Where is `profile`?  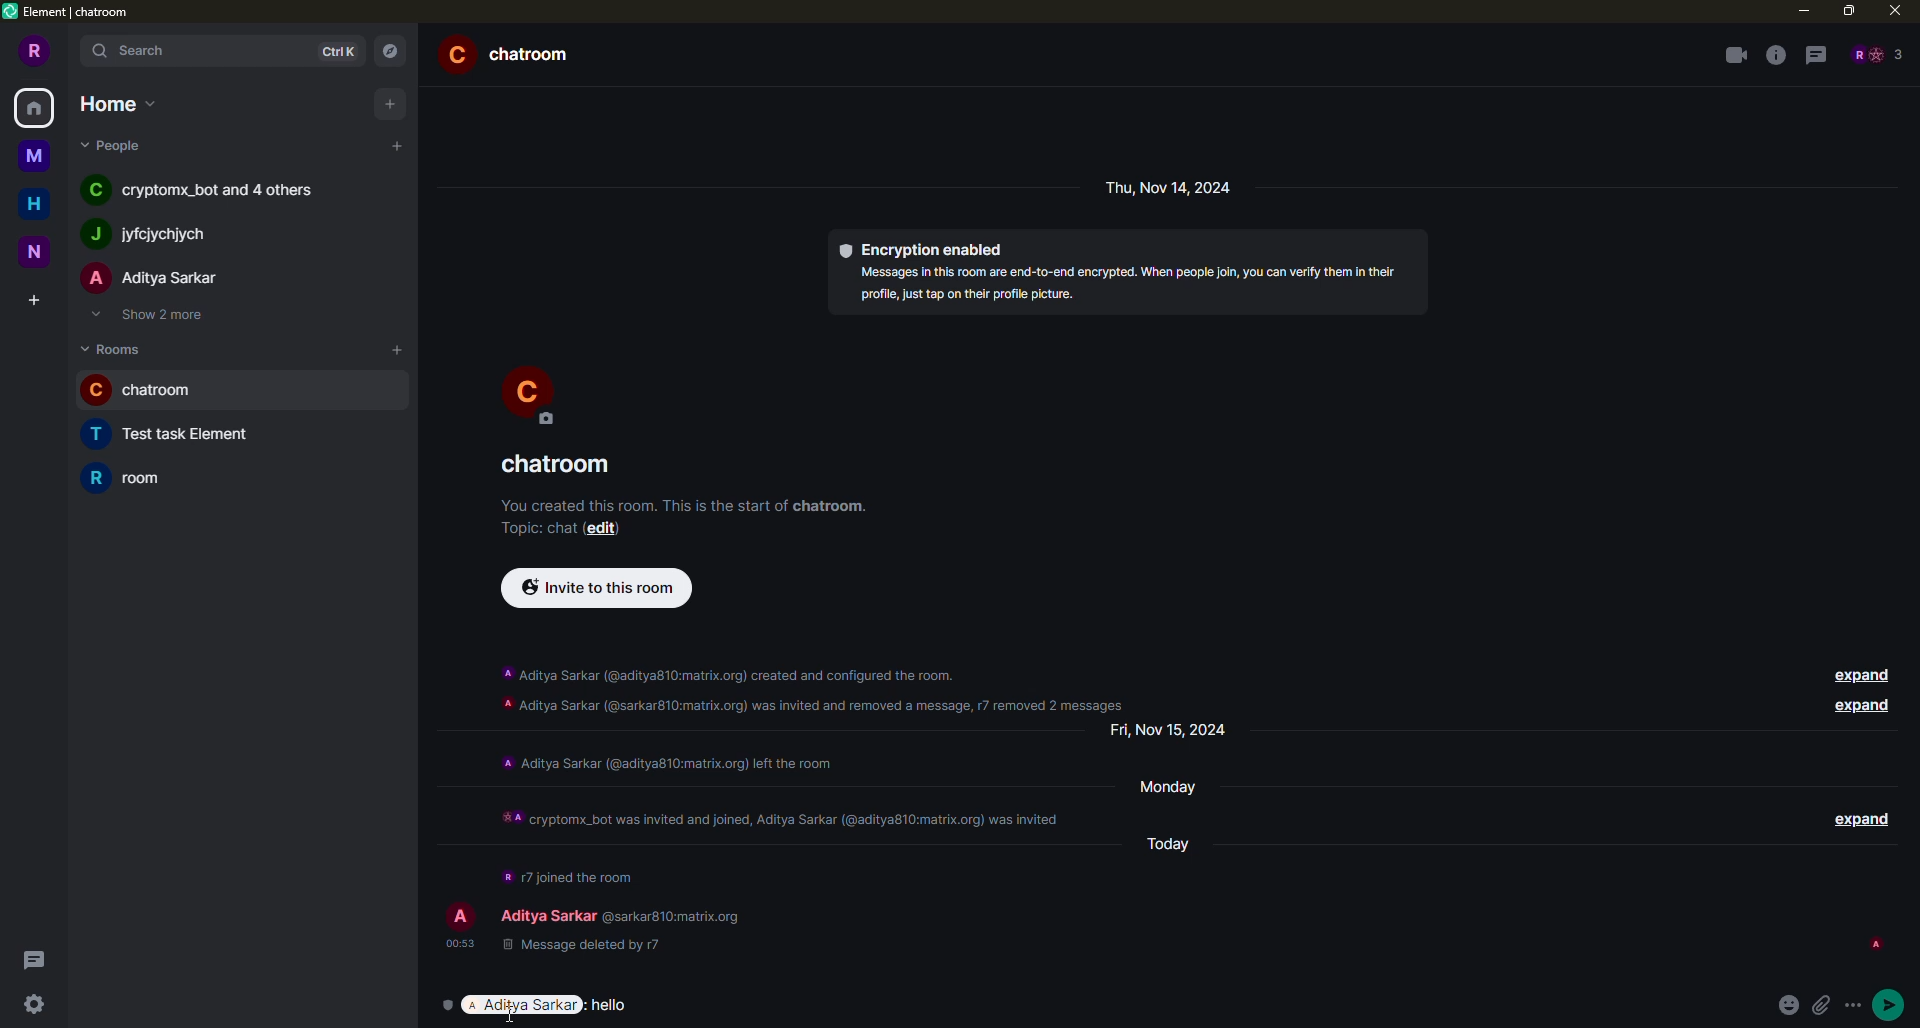
profile is located at coordinates (458, 916).